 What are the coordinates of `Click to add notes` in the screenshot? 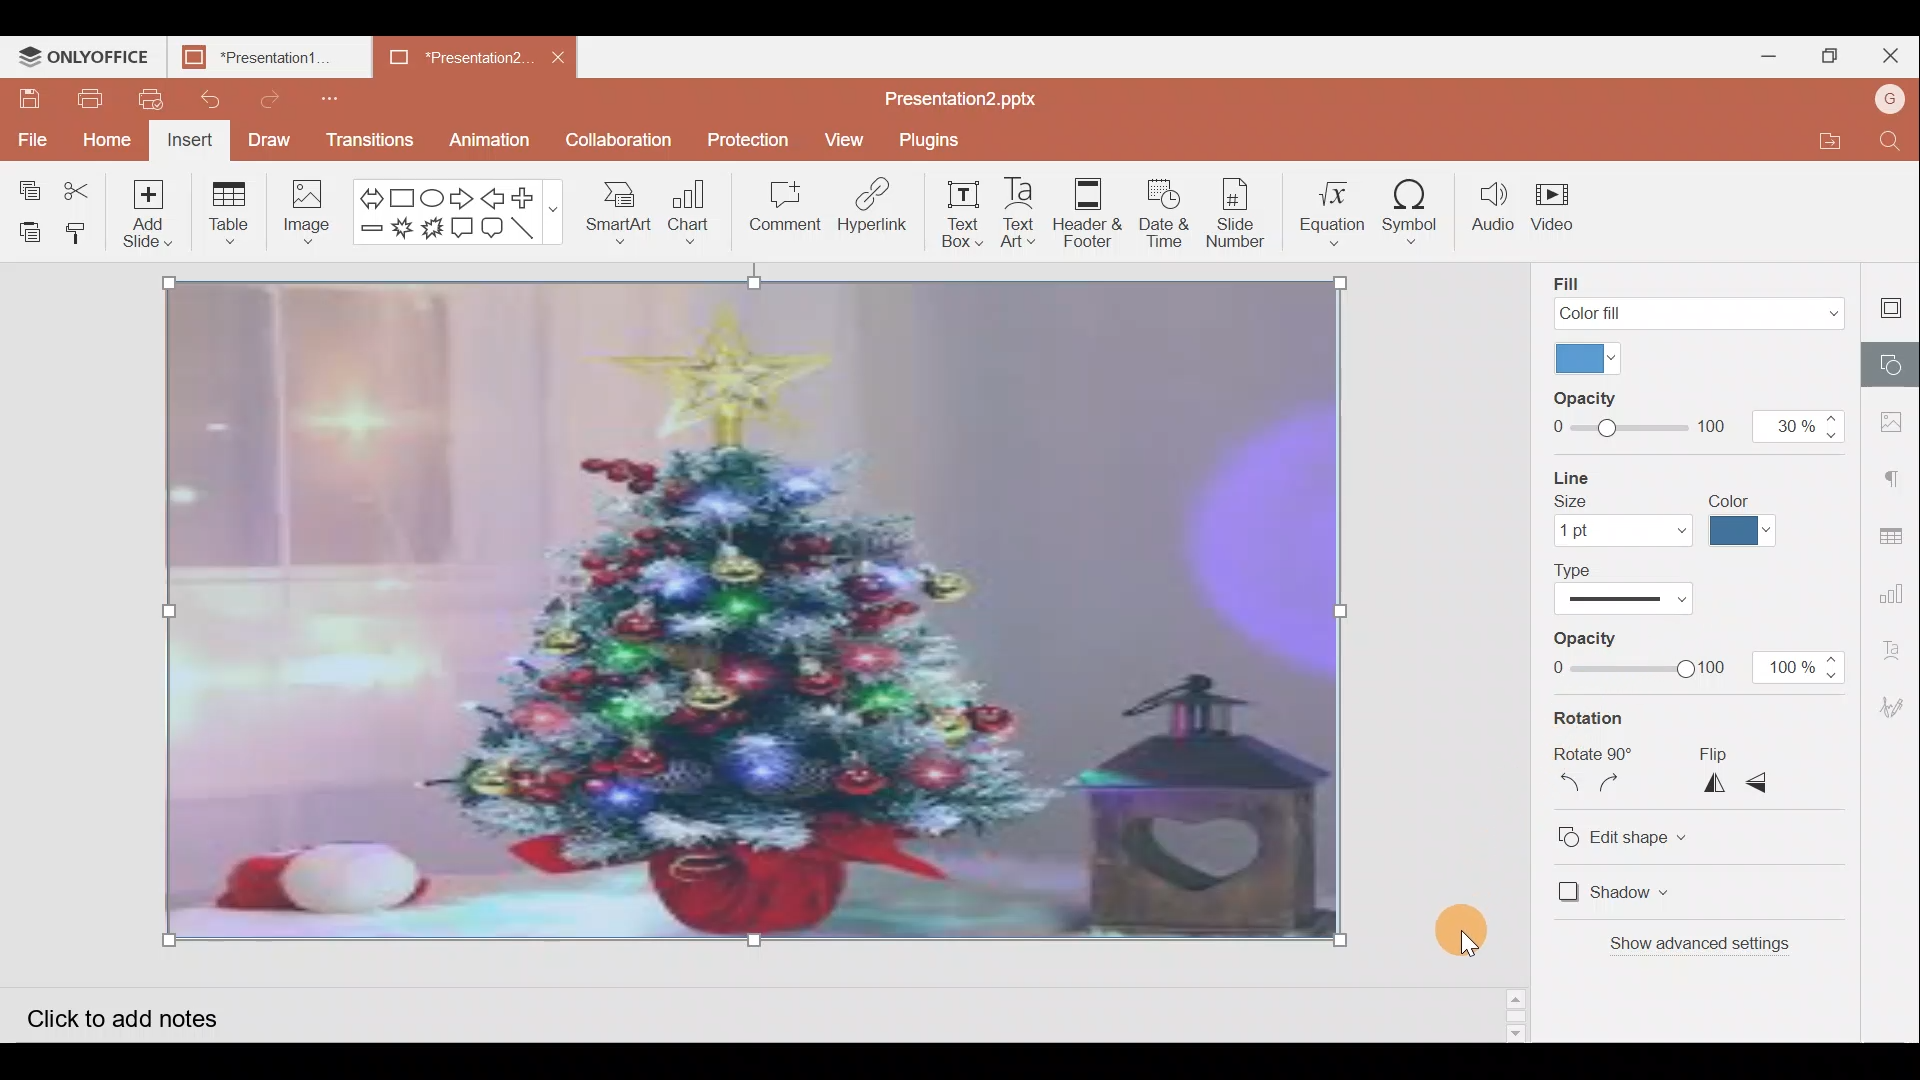 It's located at (137, 1012).